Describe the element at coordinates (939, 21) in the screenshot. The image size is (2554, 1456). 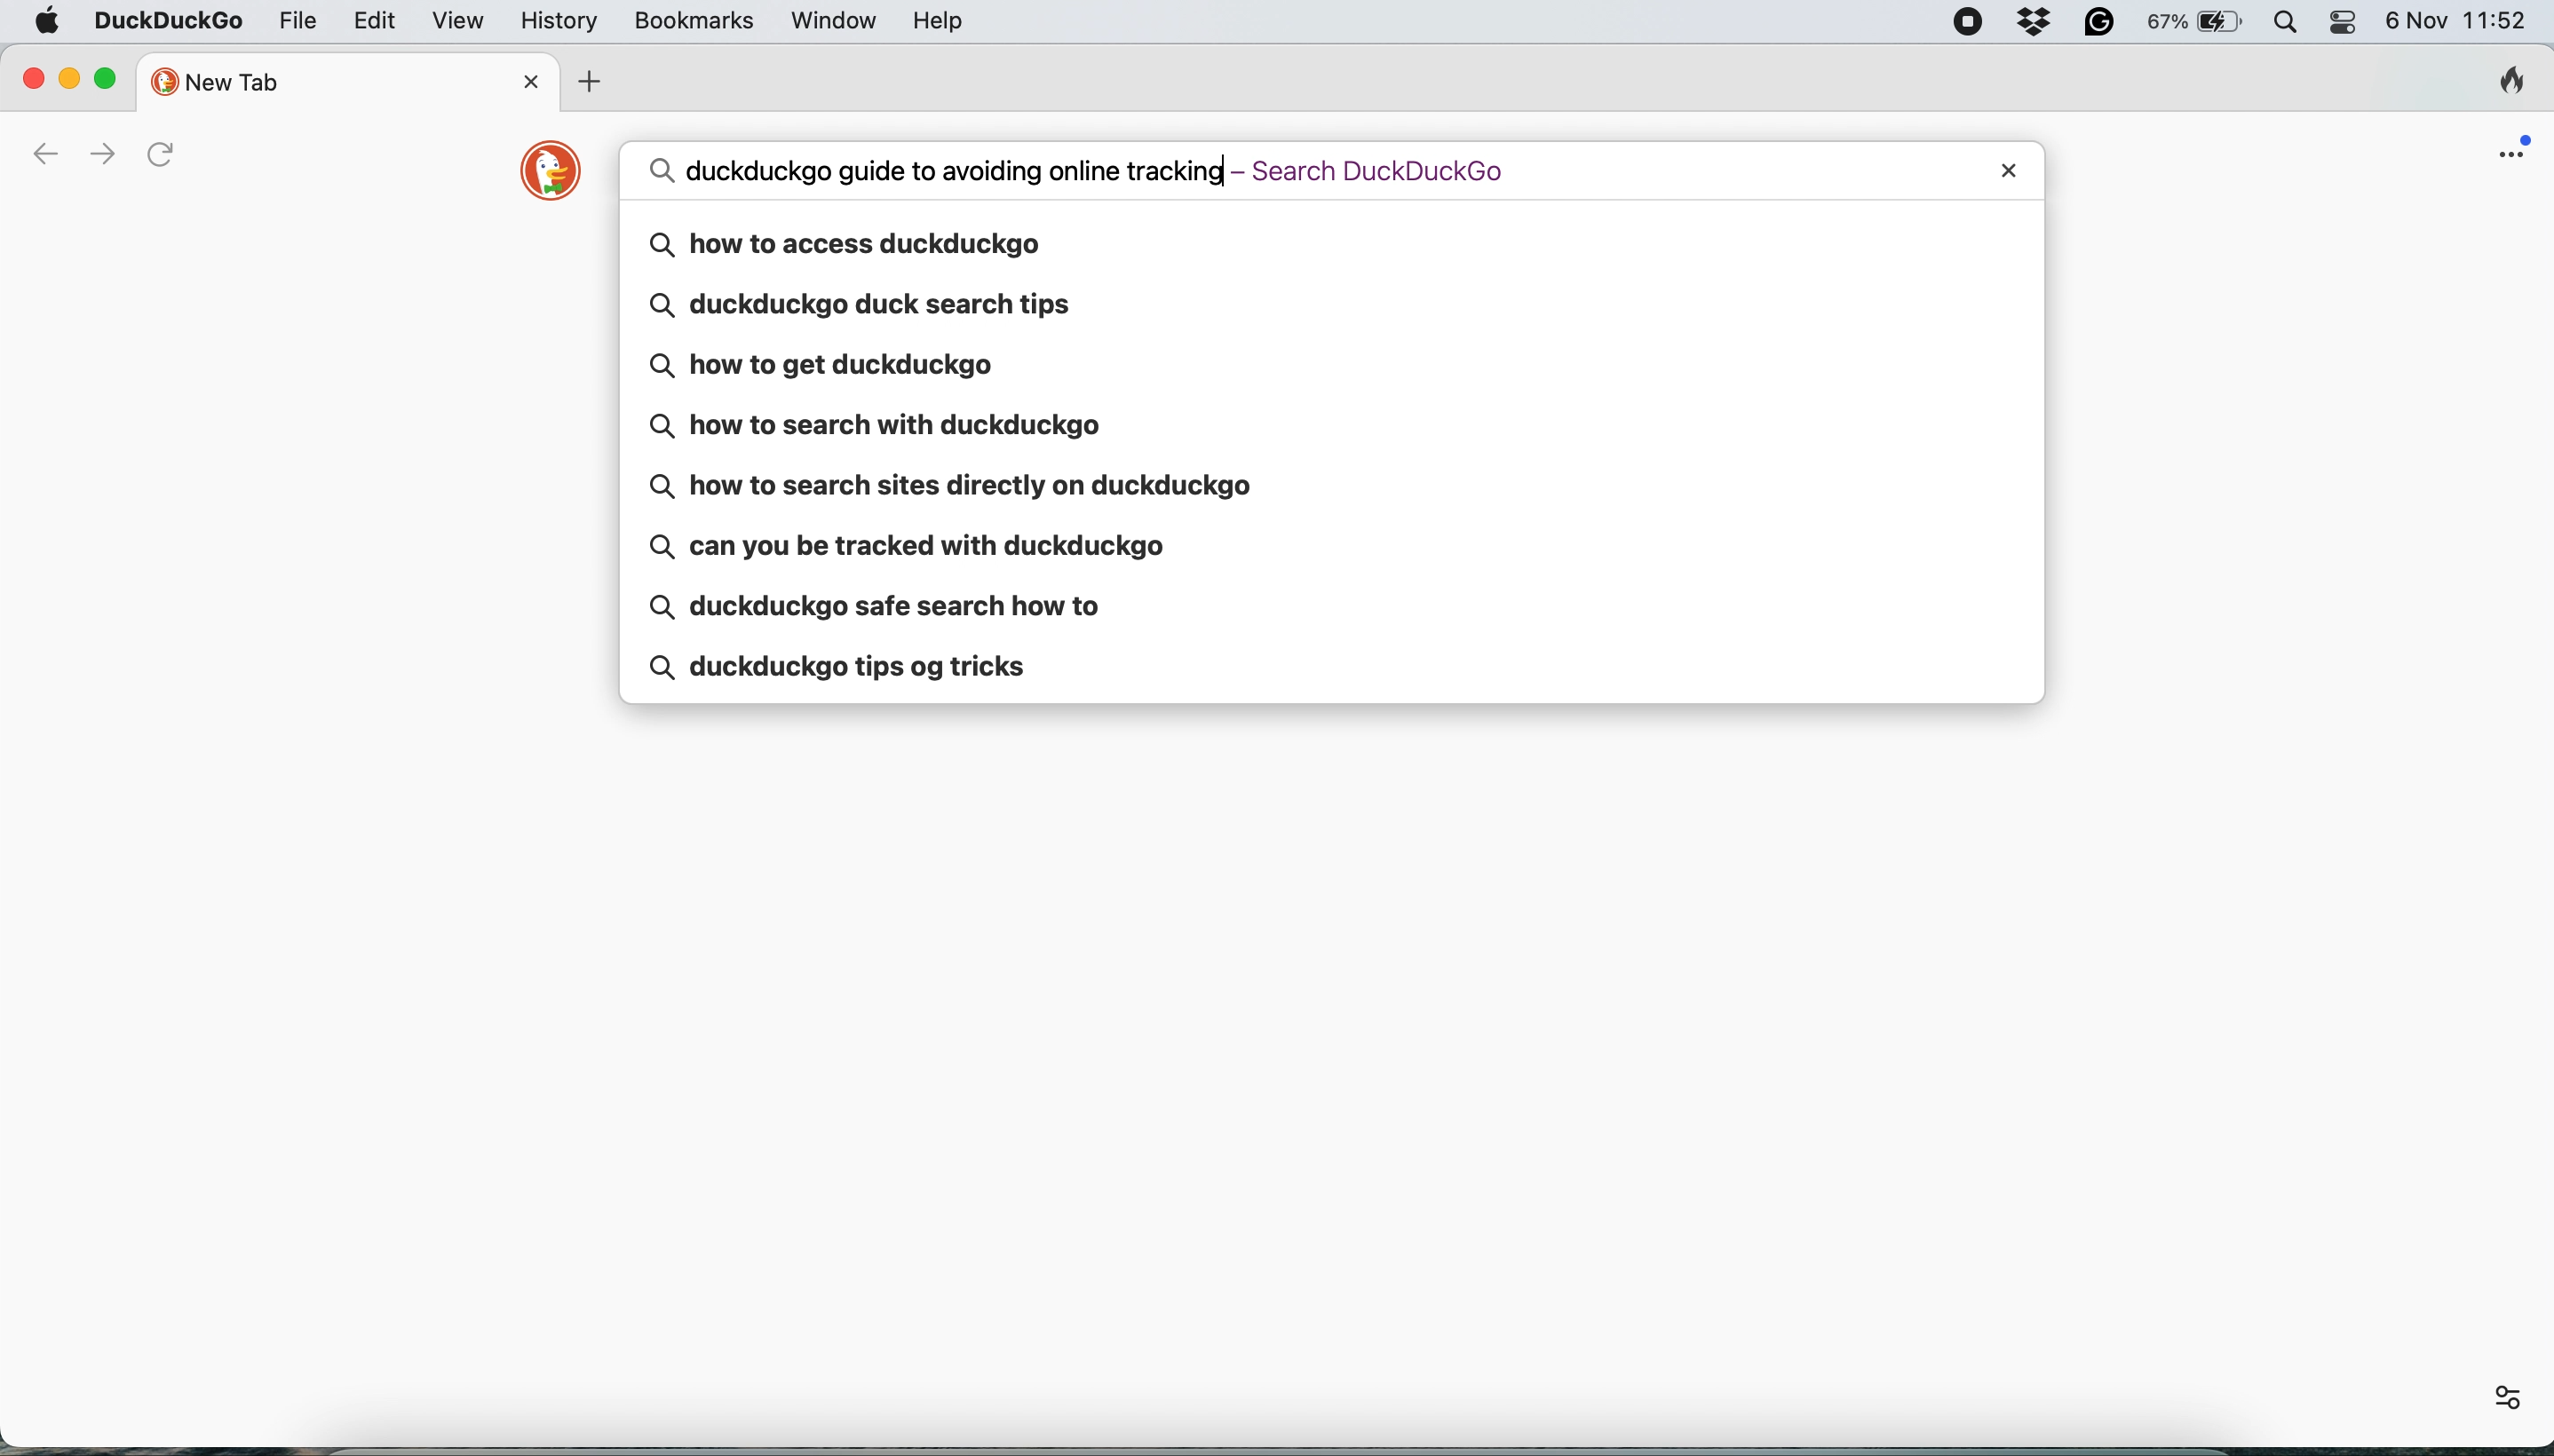
I see `help` at that location.